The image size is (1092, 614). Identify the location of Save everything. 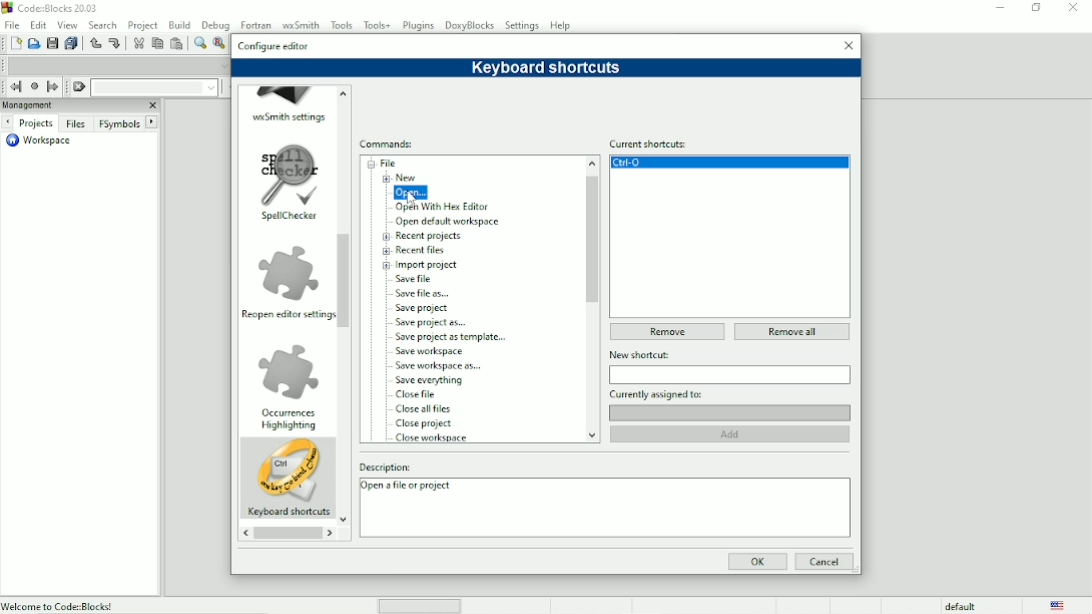
(70, 43).